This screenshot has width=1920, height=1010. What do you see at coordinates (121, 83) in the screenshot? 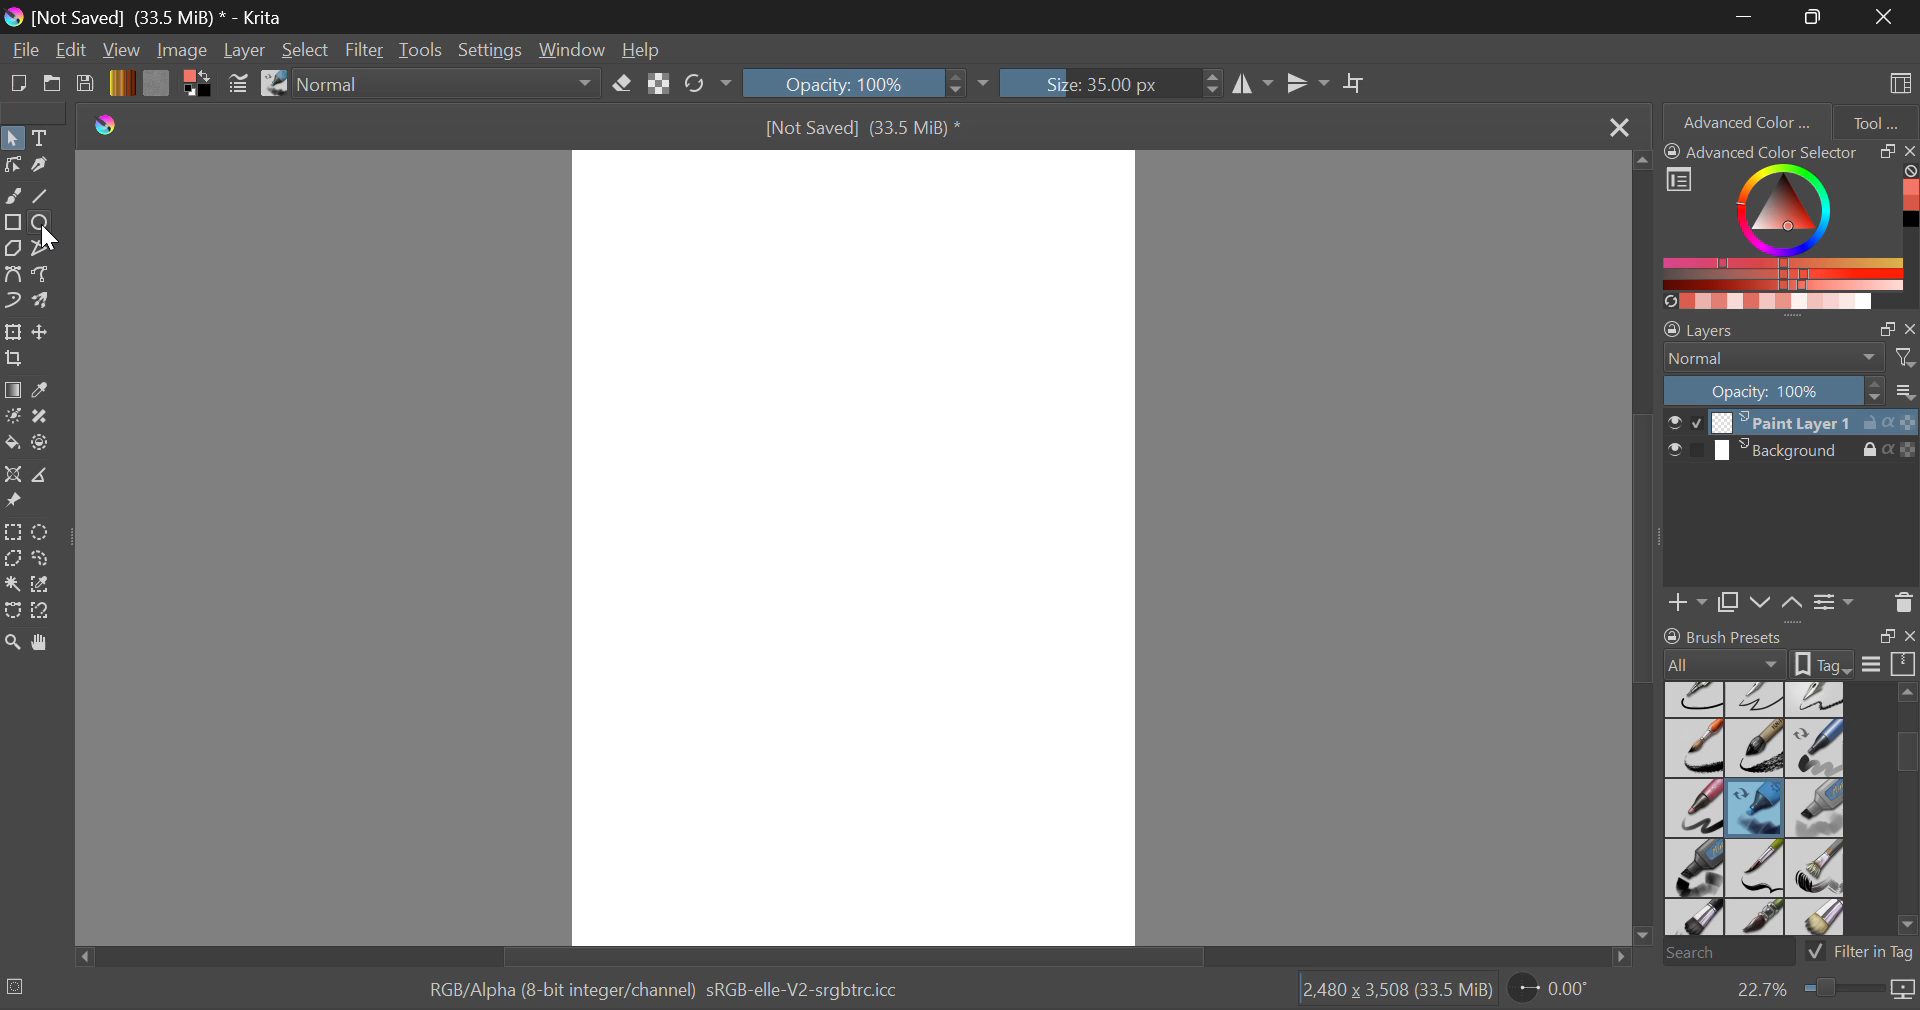
I see `Gradient` at bounding box center [121, 83].